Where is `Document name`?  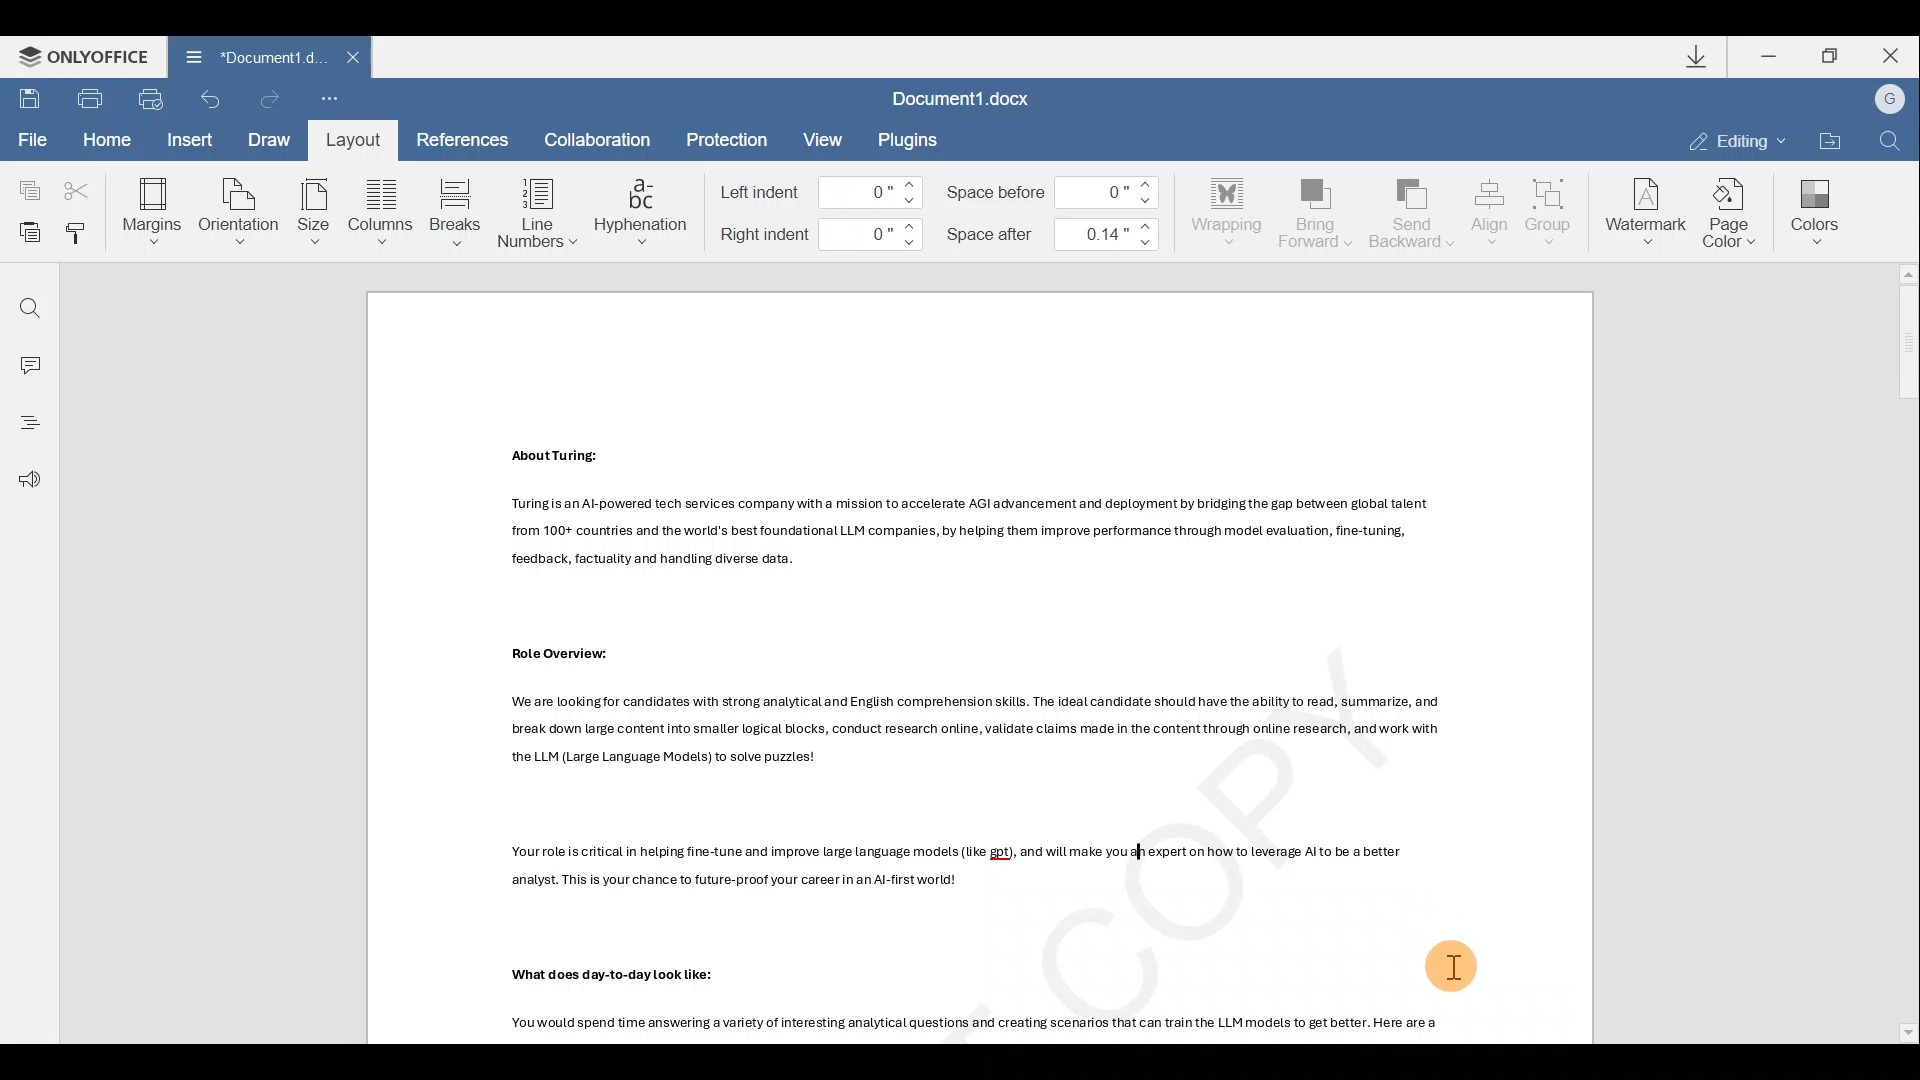
Document name is located at coordinates (247, 55).